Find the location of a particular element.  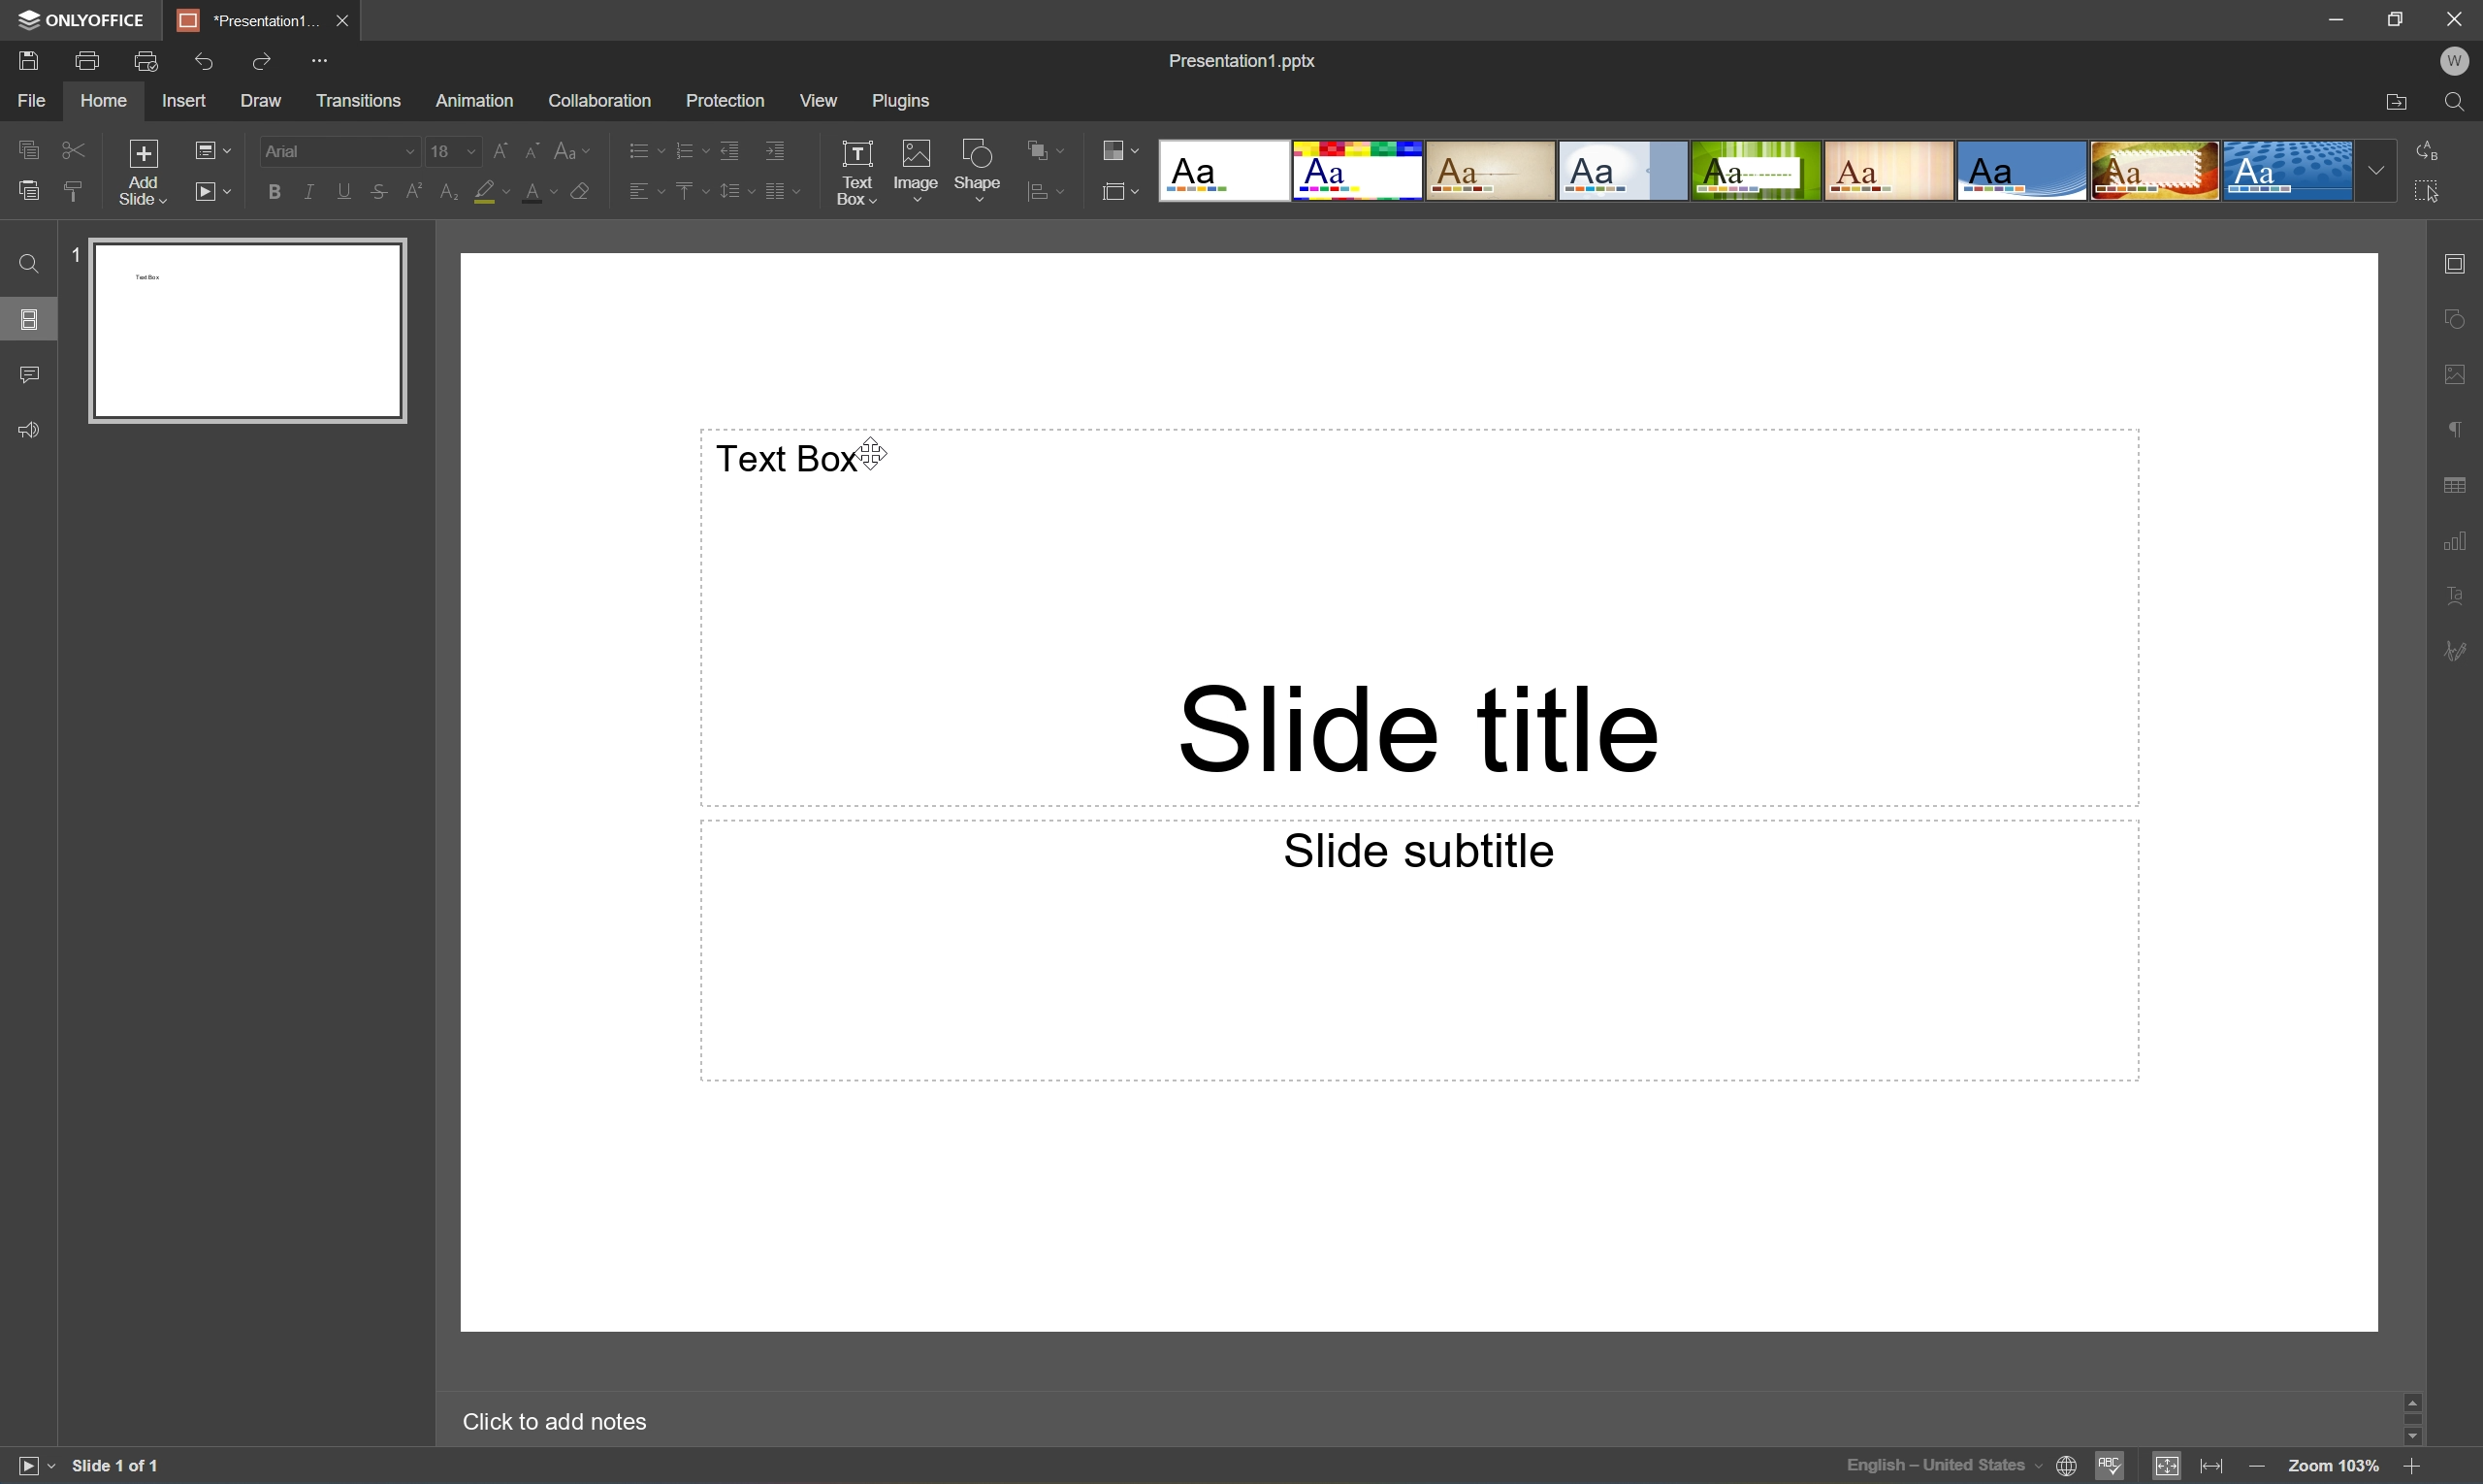

Slide is located at coordinates (253, 331).